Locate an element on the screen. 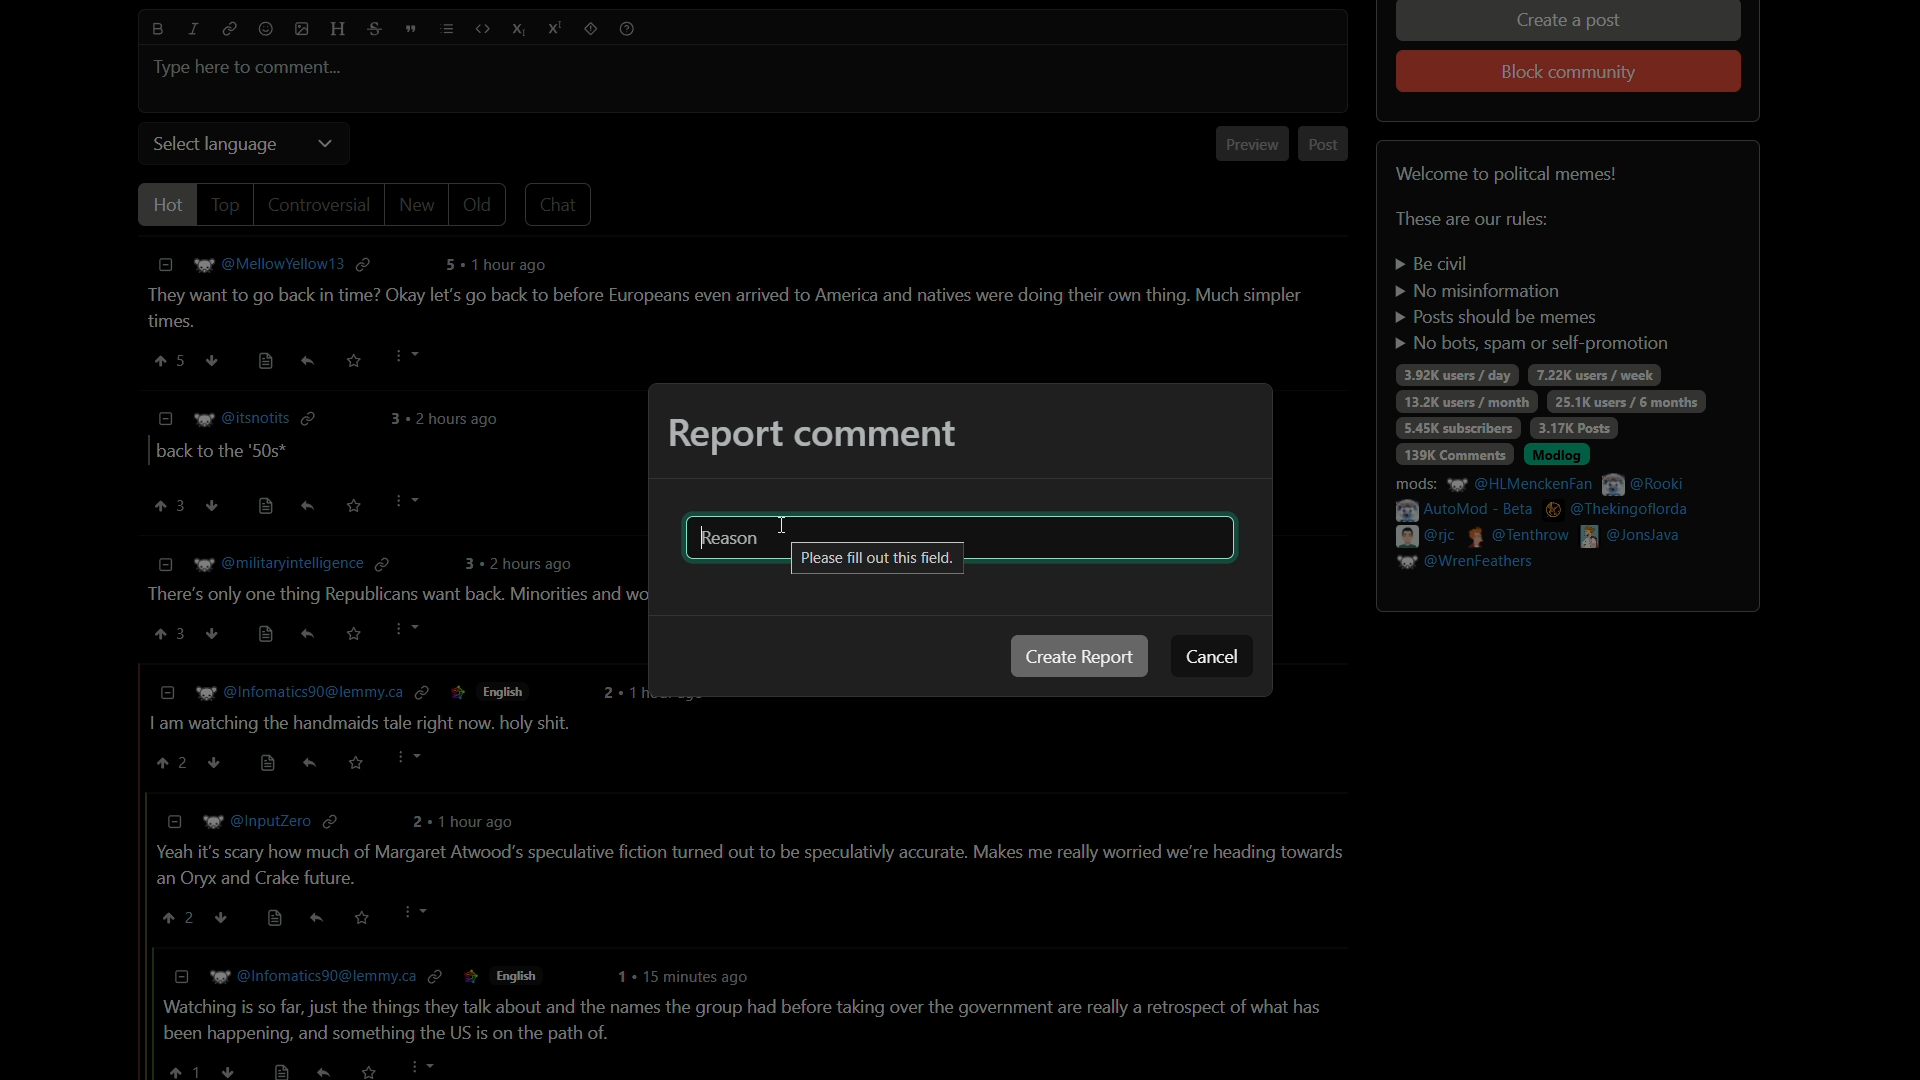 The width and height of the screenshot is (1920, 1080). link is located at coordinates (227, 29).